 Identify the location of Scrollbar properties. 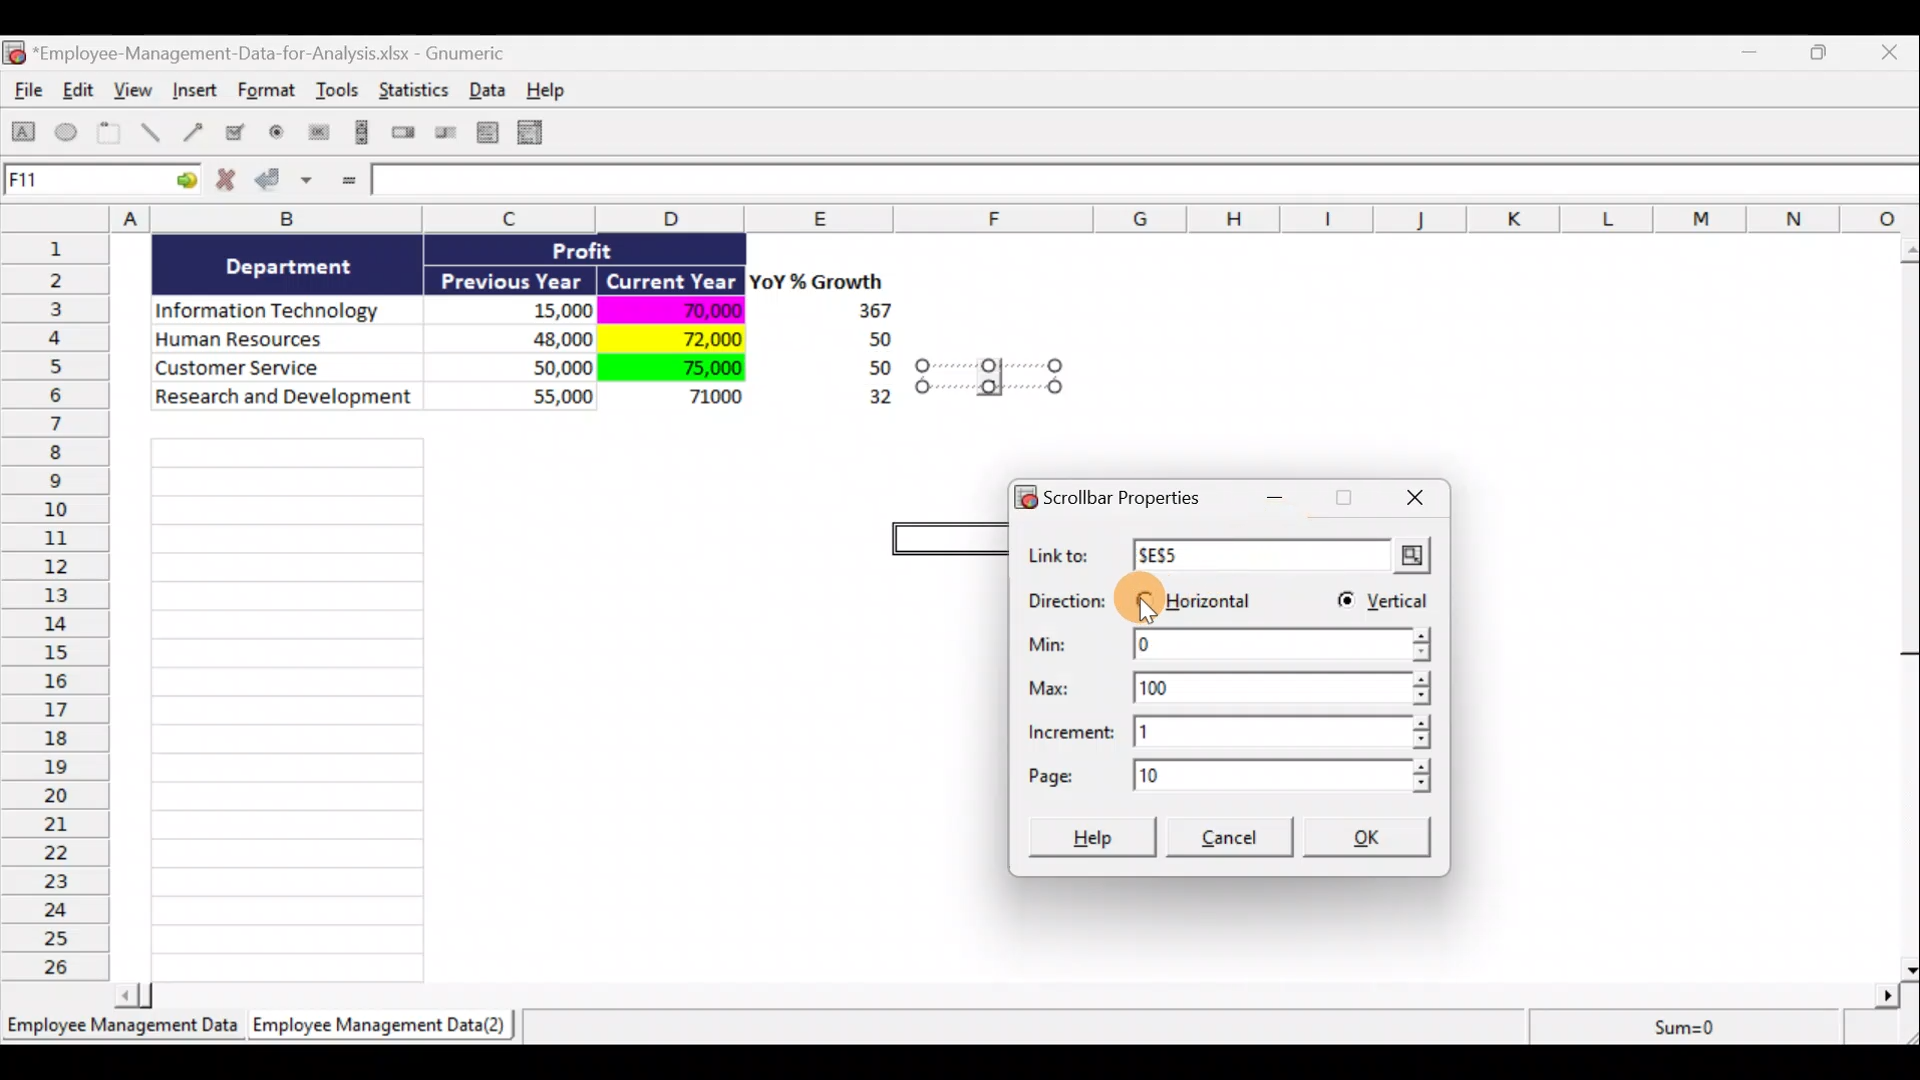
(1118, 494).